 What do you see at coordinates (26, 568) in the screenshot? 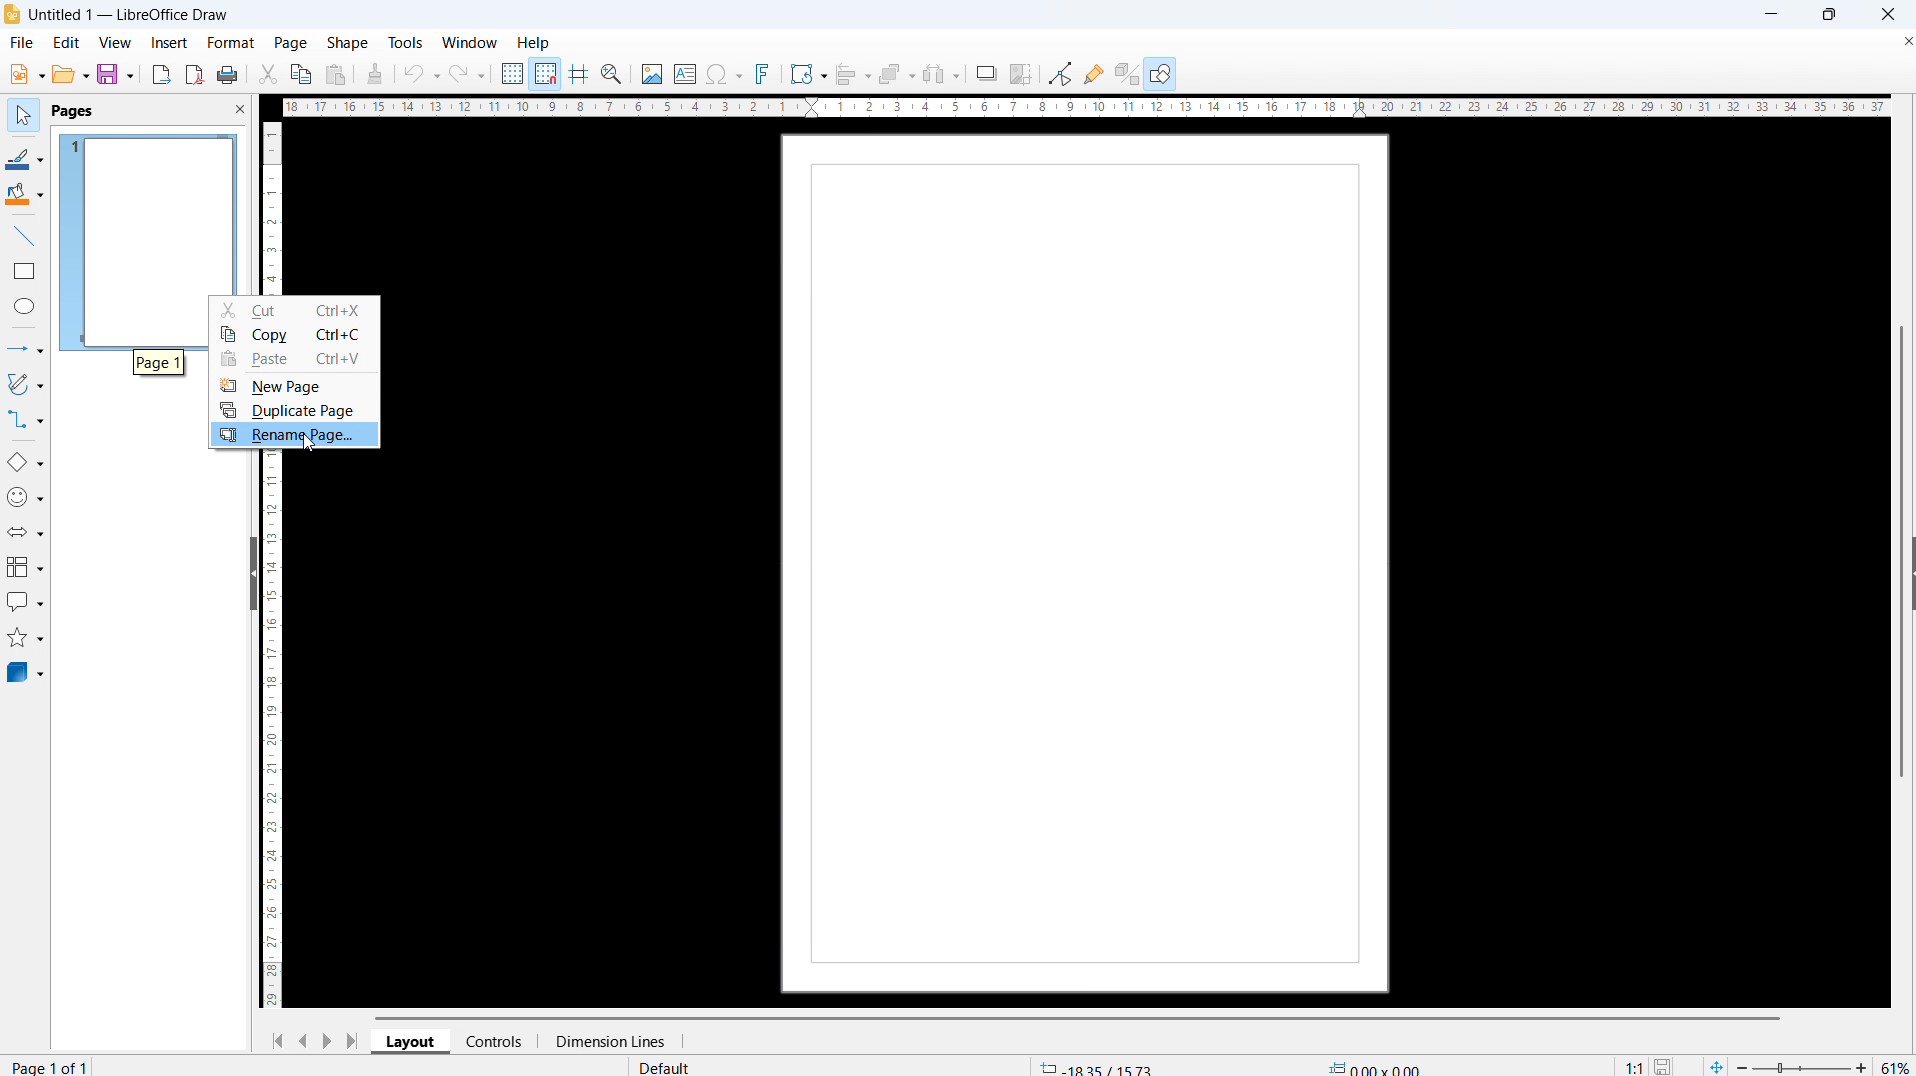
I see `flowchart` at bounding box center [26, 568].